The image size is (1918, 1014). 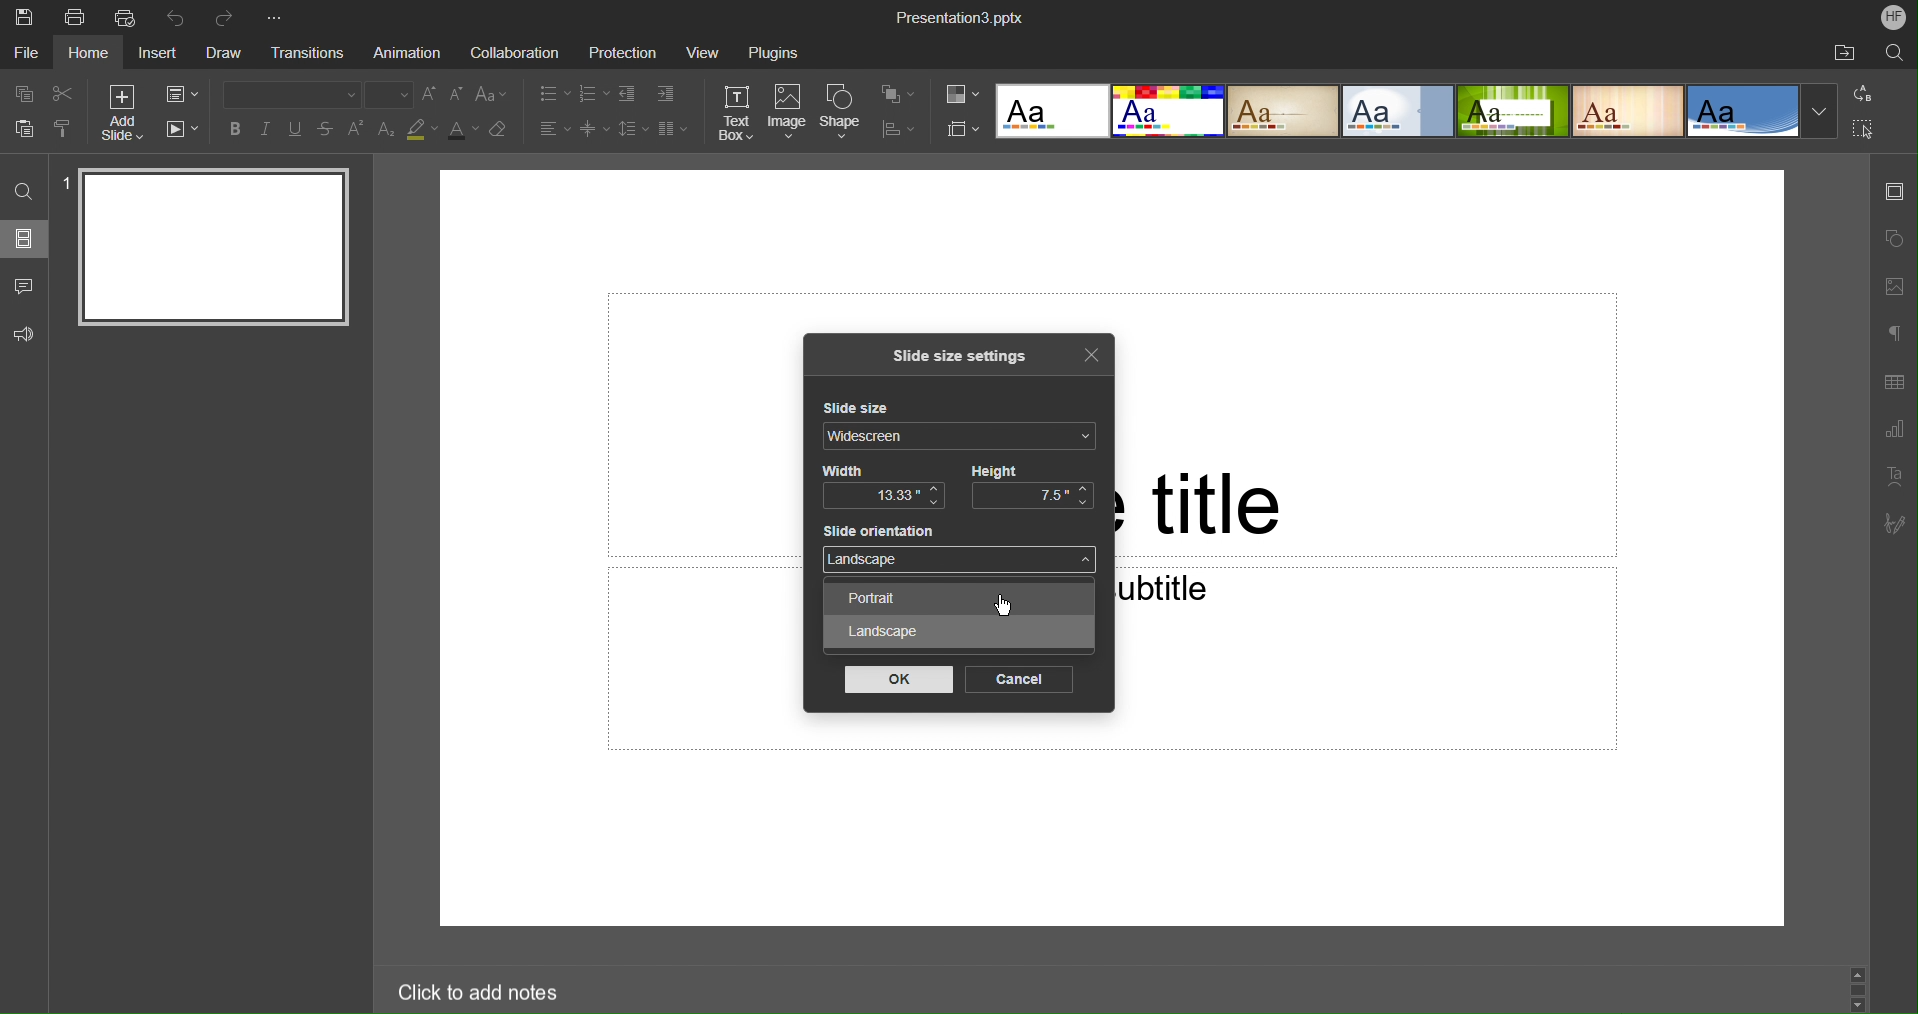 I want to click on Superscript, so click(x=357, y=129).